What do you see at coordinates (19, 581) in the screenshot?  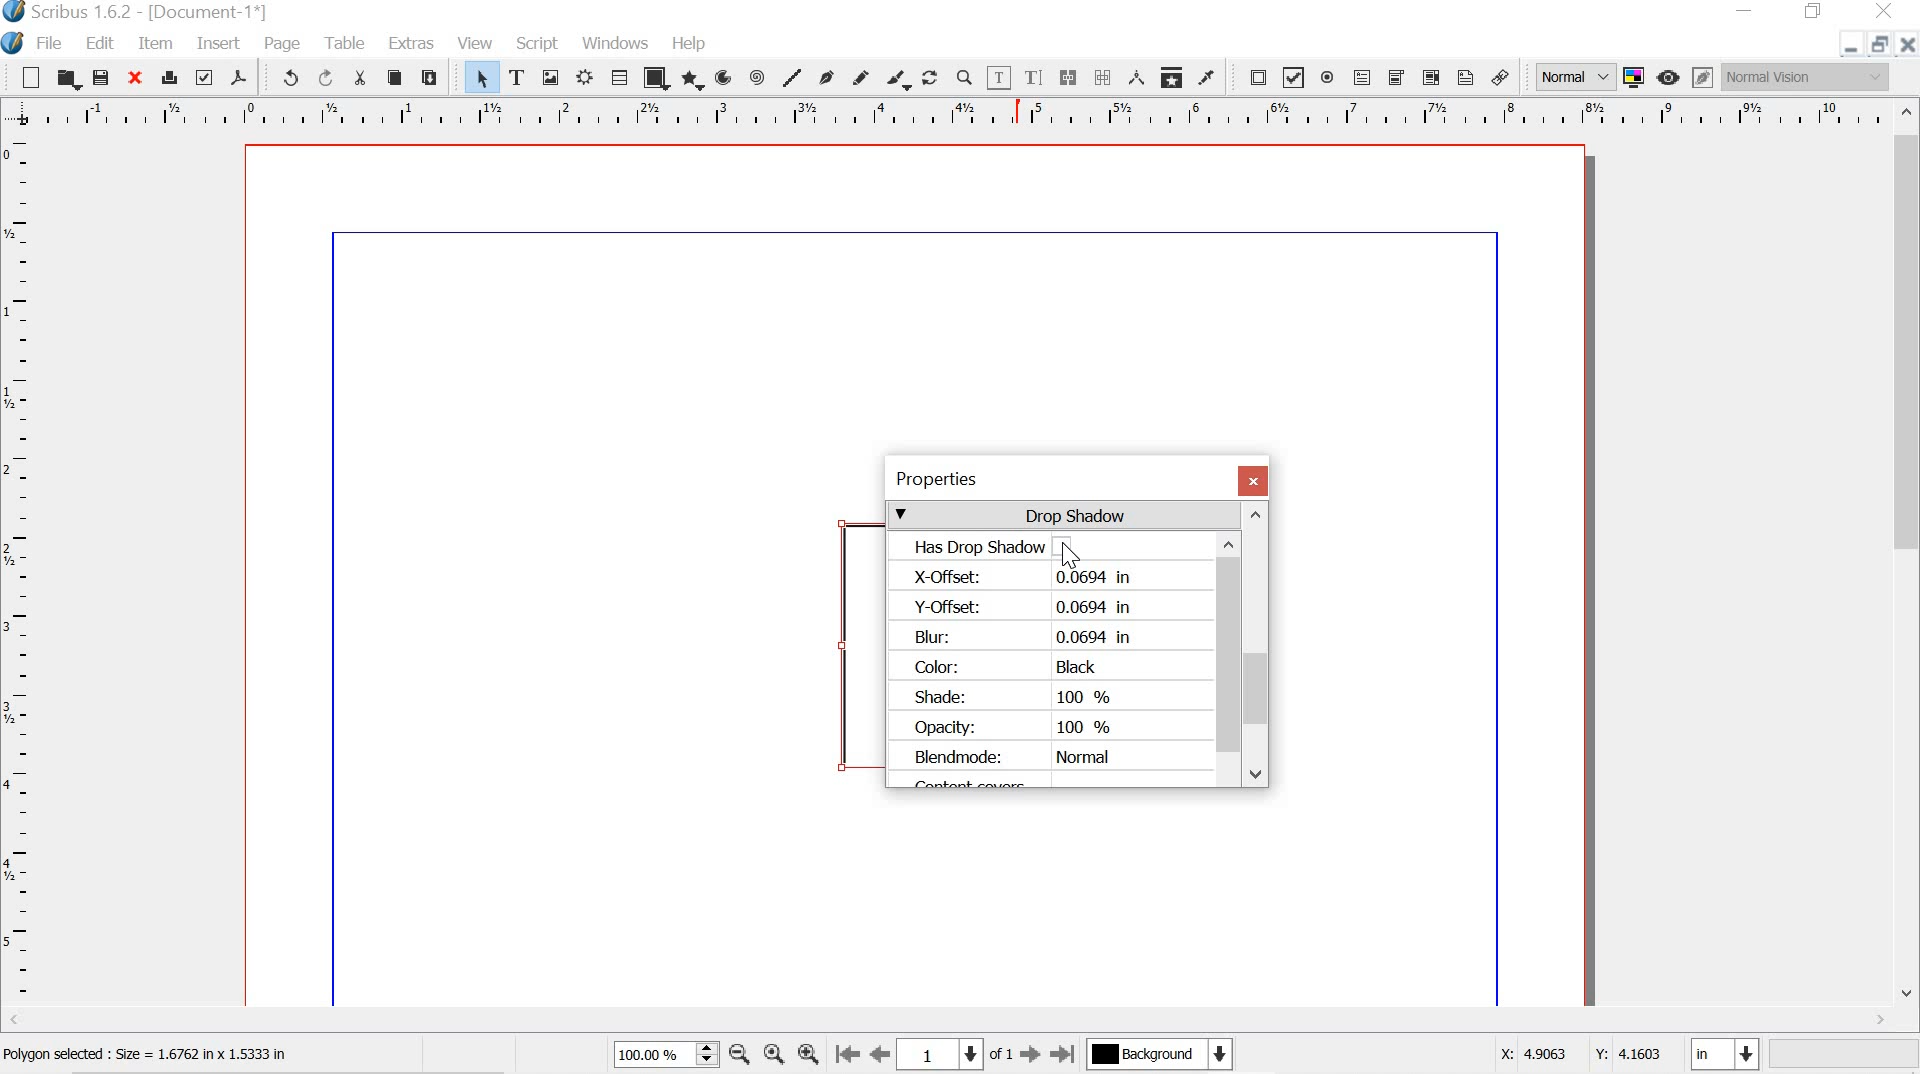 I see `ruler` at bounding box center [19, 581].